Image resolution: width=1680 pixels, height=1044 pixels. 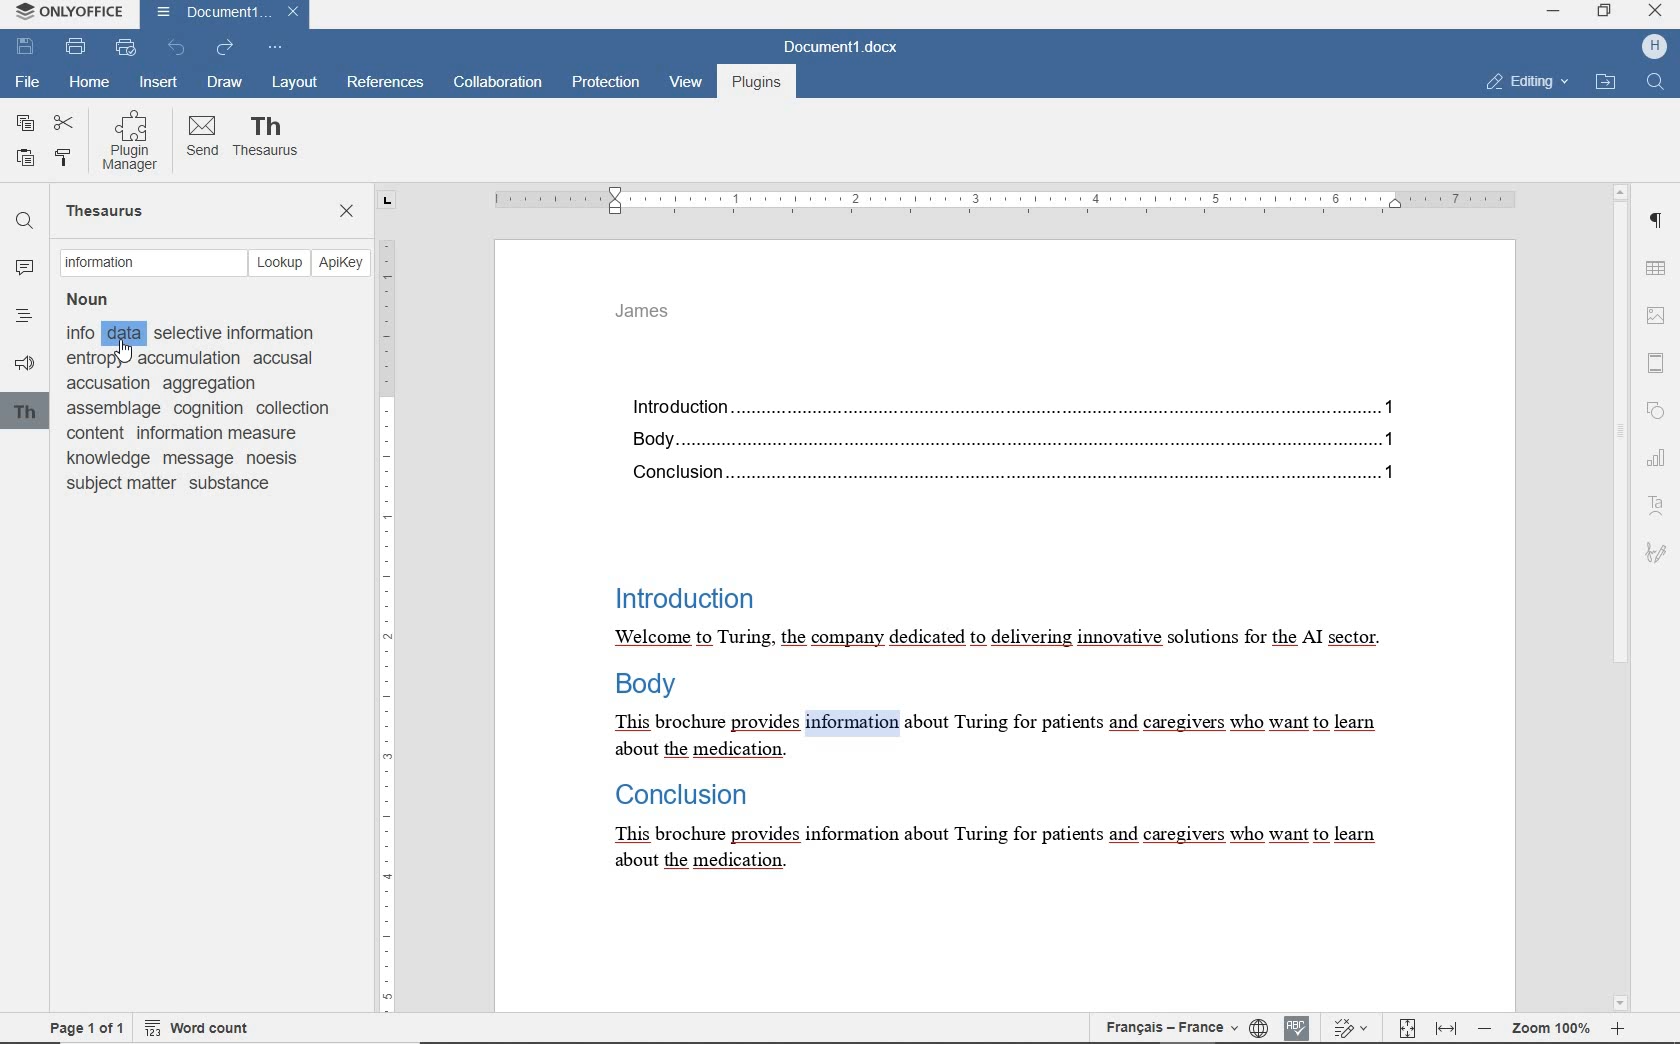 I want to click on UNDO, so click(x=176, y=47).